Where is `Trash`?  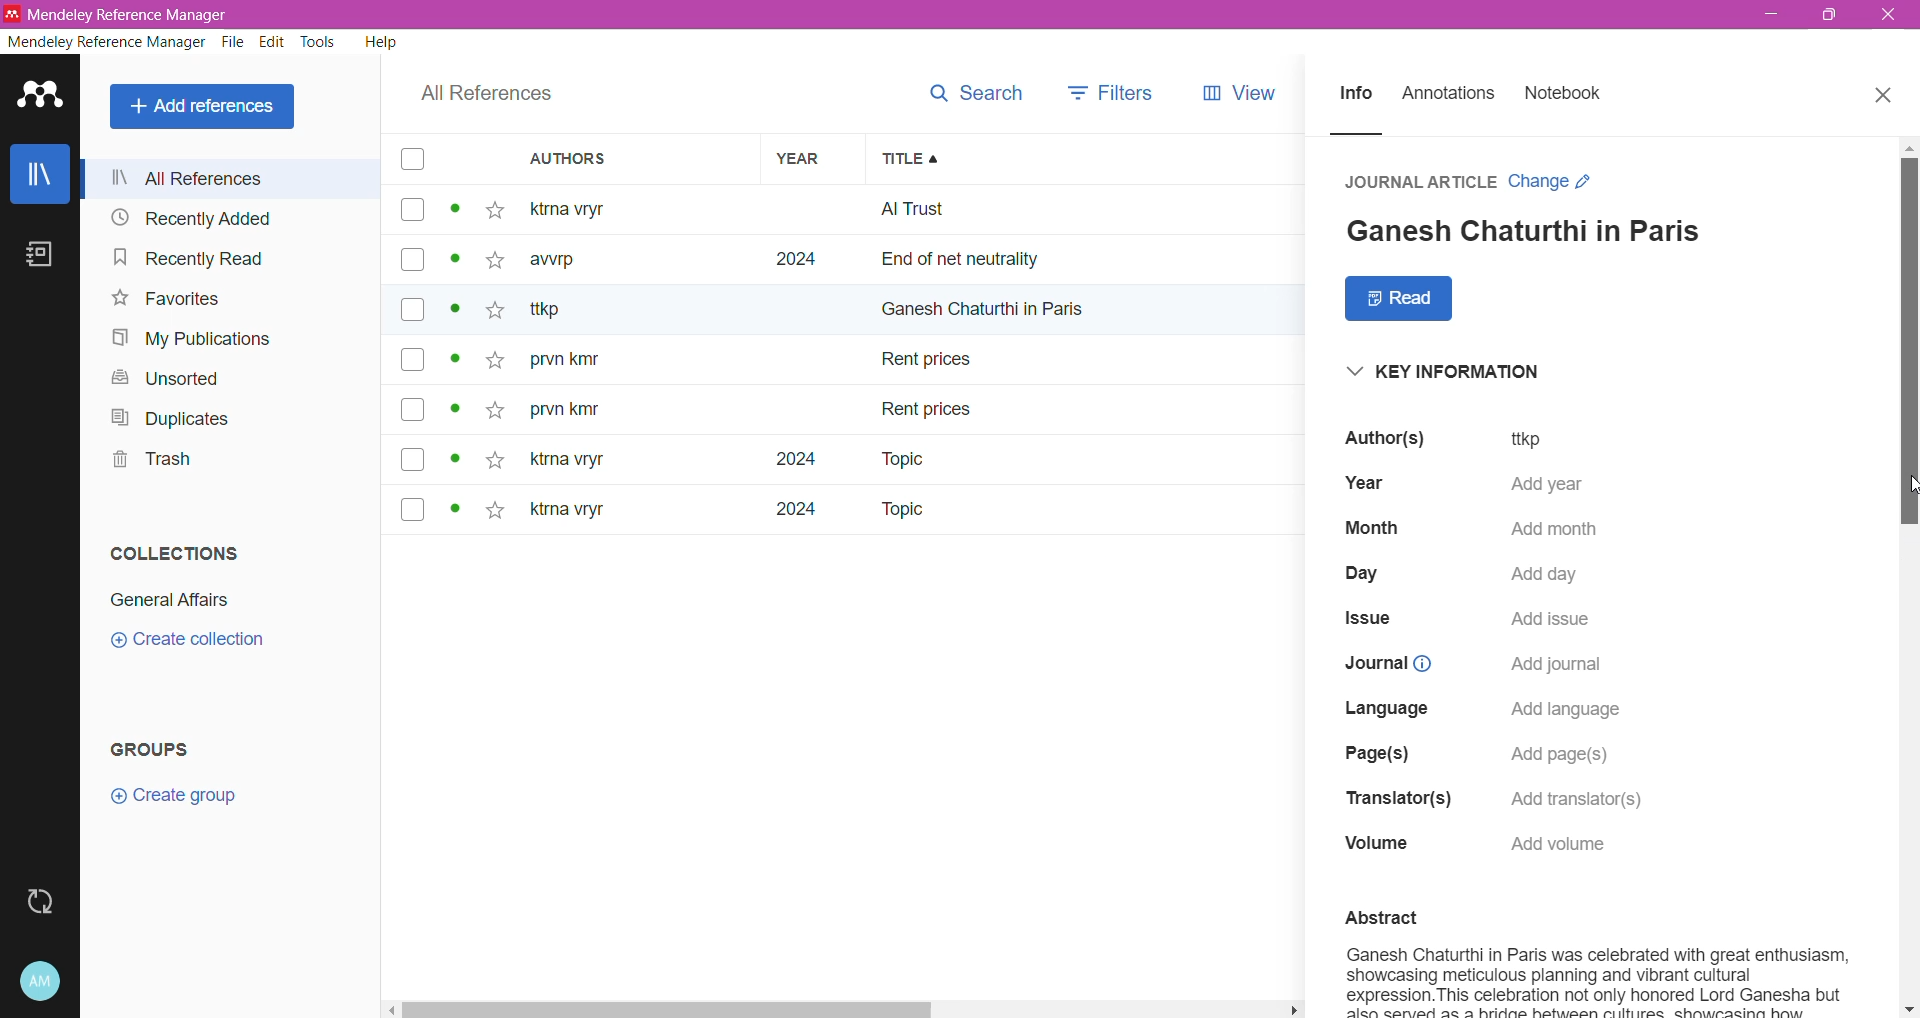
Trash is located at coordinates (148, 462).